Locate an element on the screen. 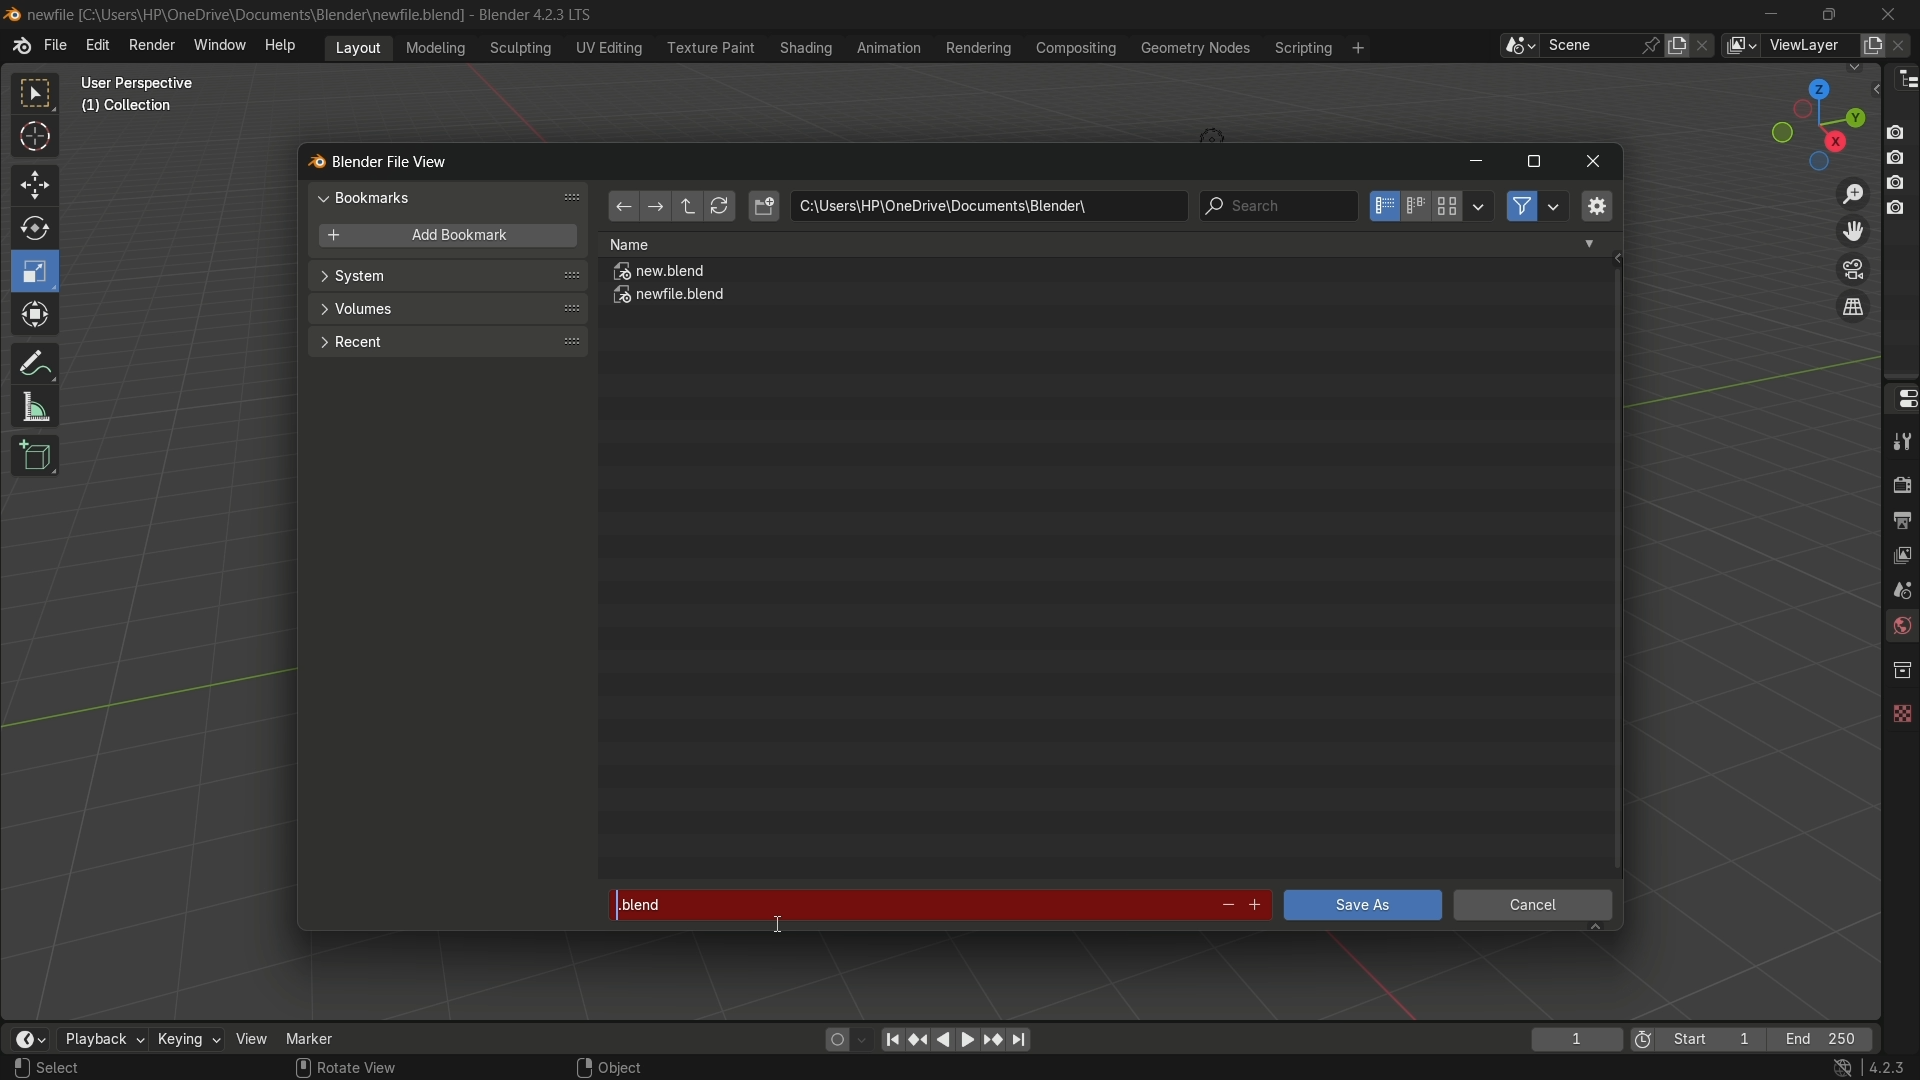 The height and width of the screenshot is (1080, 1920). Buttons is located at coordinates (1903, 168).